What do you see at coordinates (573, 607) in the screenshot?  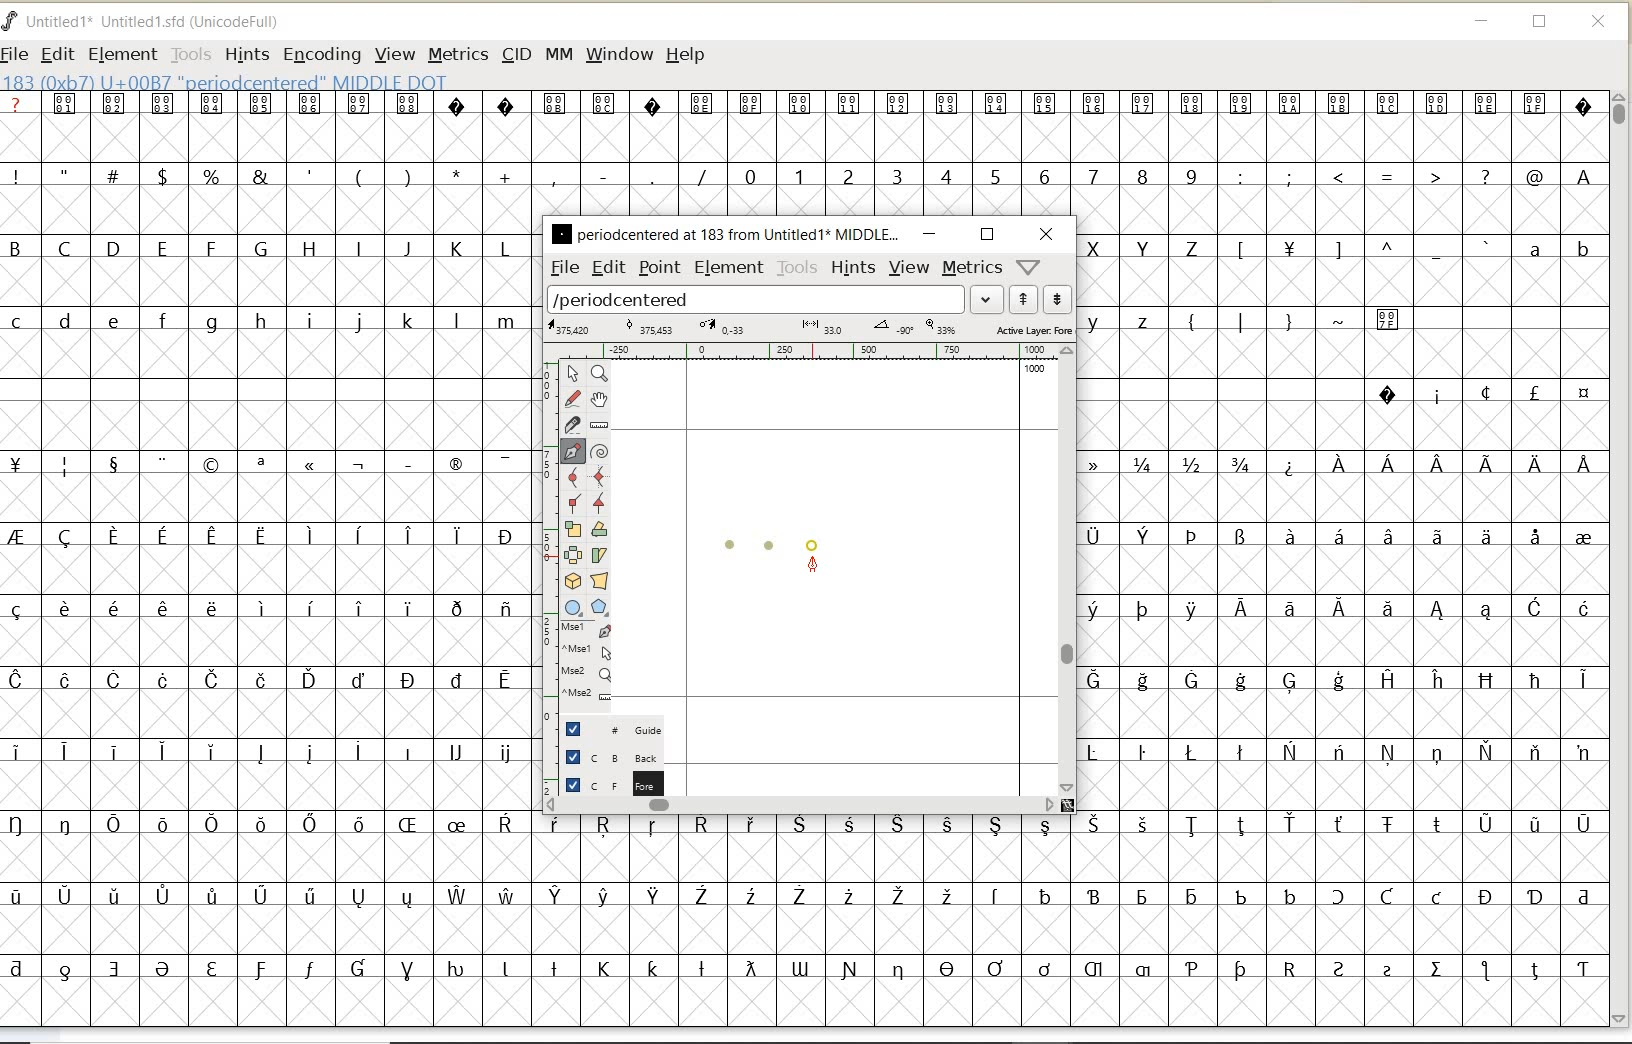 I see `rectangle or ellipse` at bounding box center [573, 607].